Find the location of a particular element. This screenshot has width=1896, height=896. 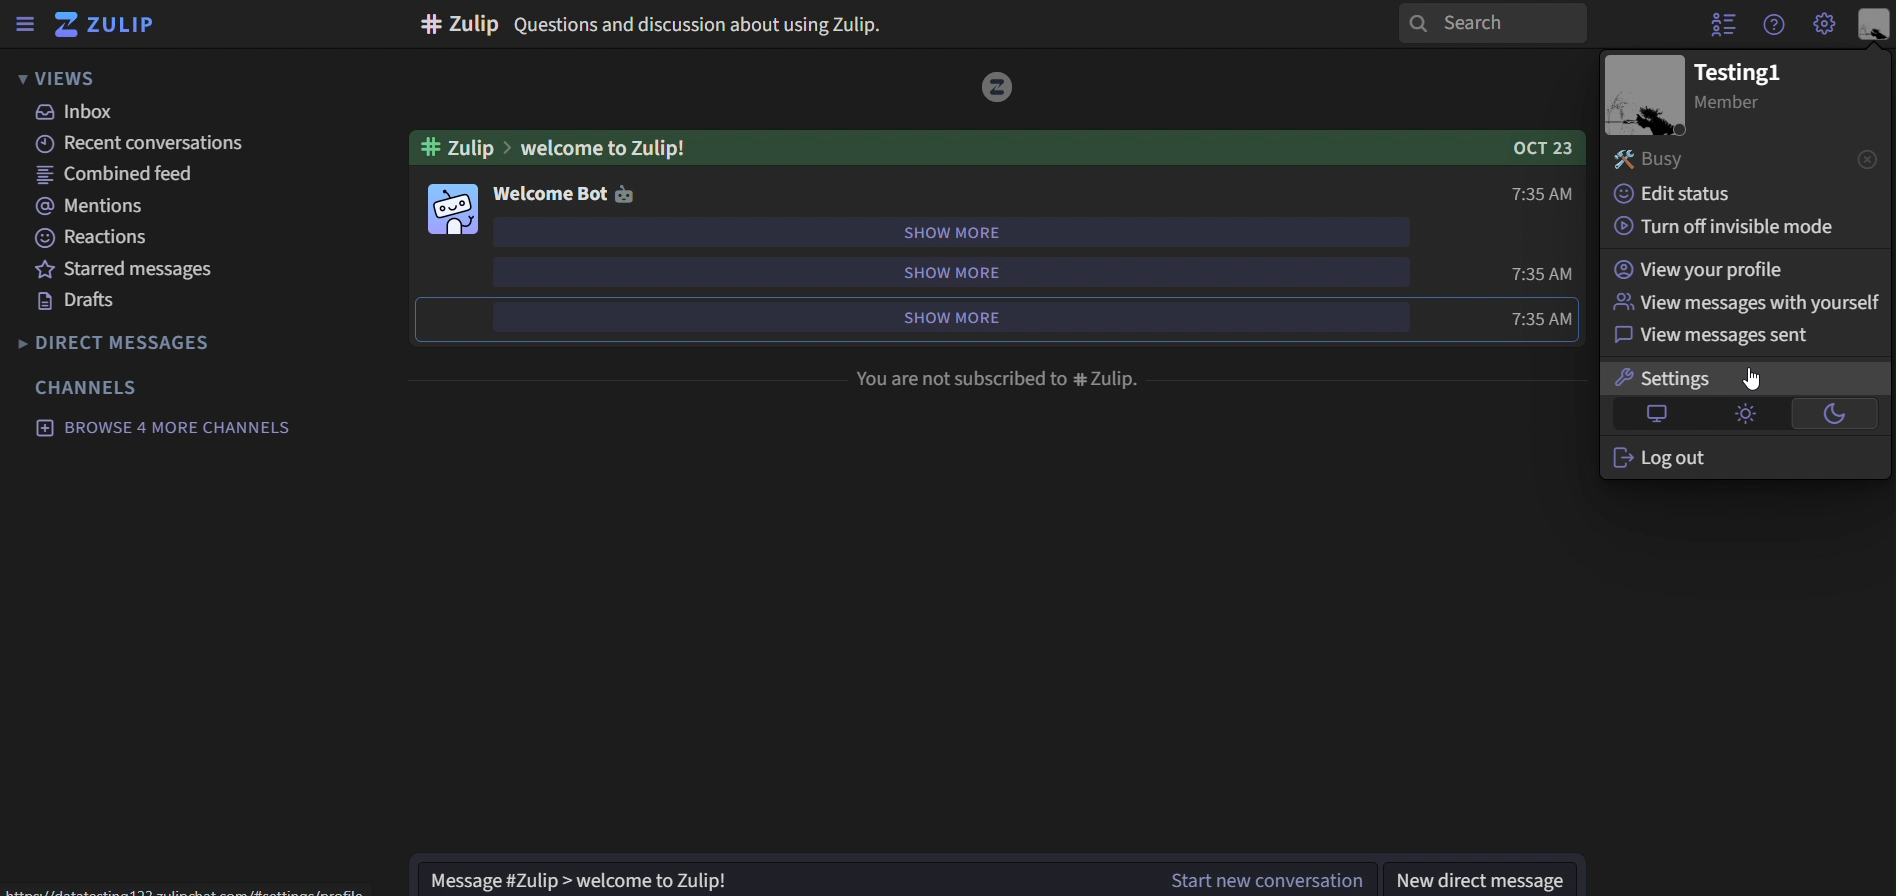

combined feed is located at coordinates (115, 172).